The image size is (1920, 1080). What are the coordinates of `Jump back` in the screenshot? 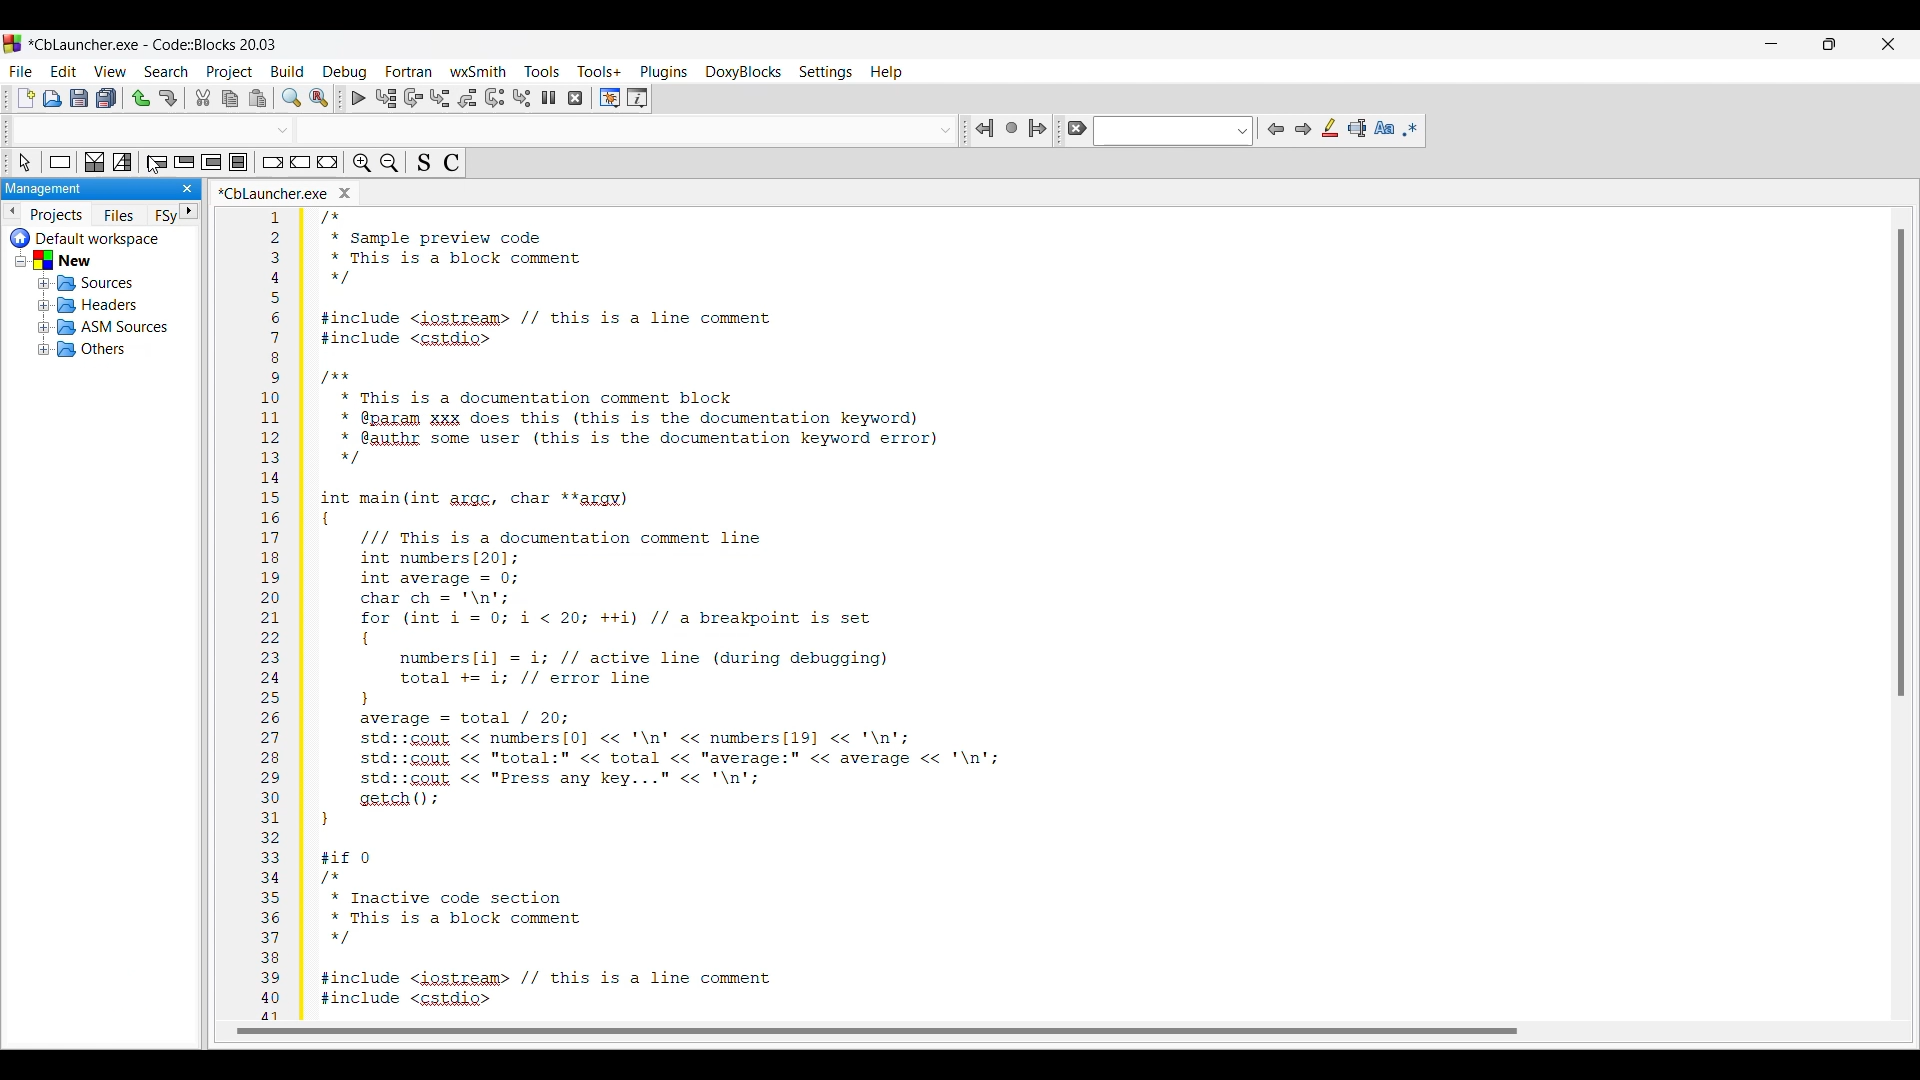 It's located at (985, 129).